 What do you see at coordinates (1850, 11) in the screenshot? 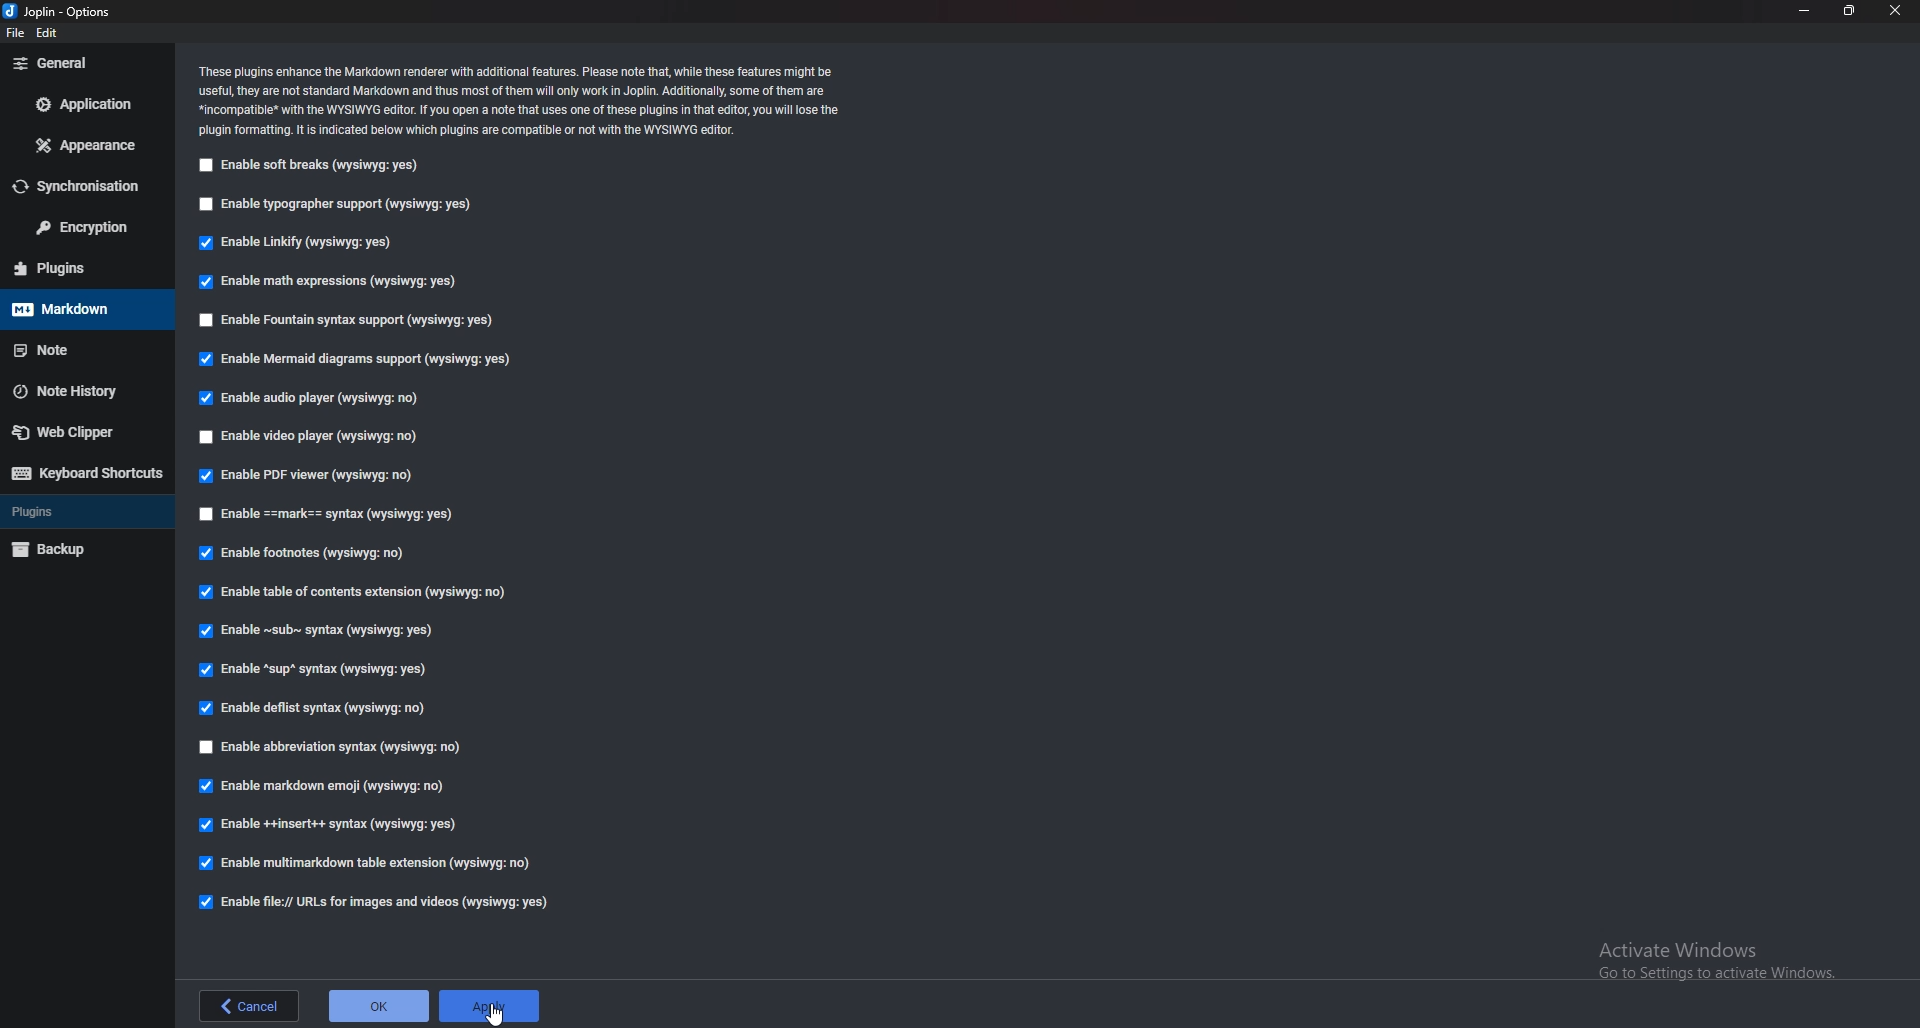
I see `resize` at bounding box center [1850, 11].